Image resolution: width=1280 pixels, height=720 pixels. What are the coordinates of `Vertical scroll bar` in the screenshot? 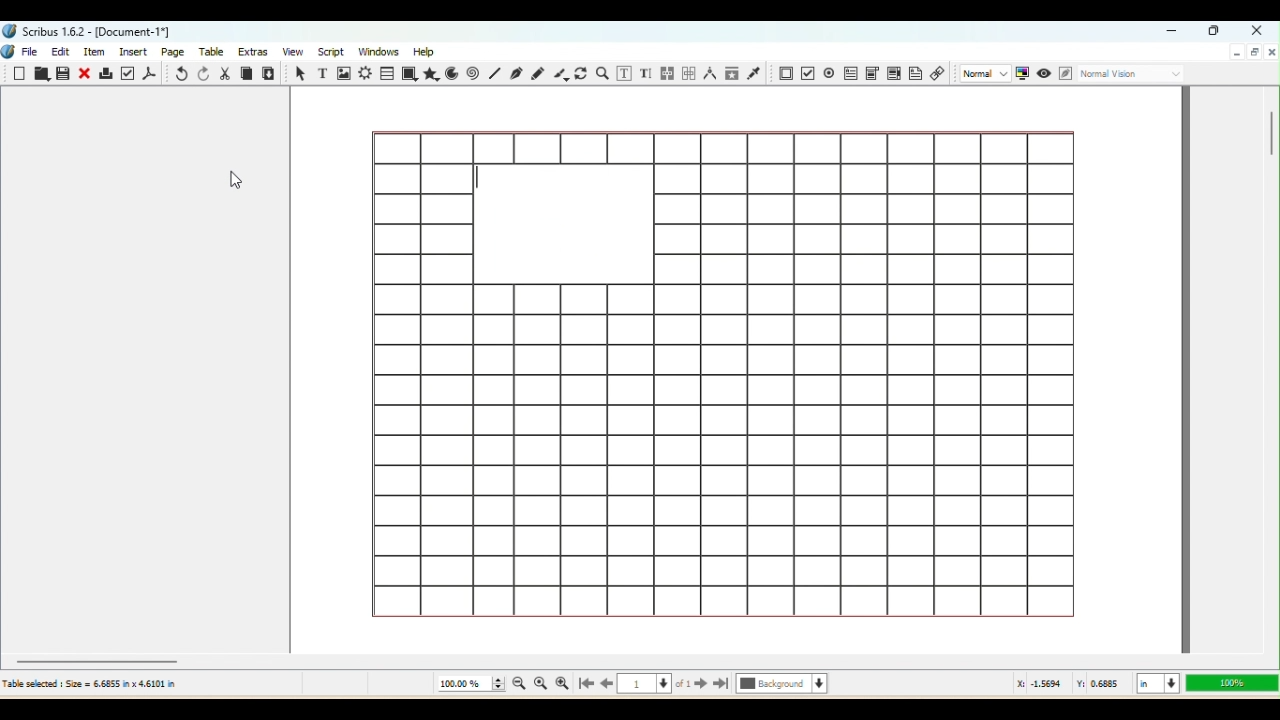 It's located at (1271, 368).